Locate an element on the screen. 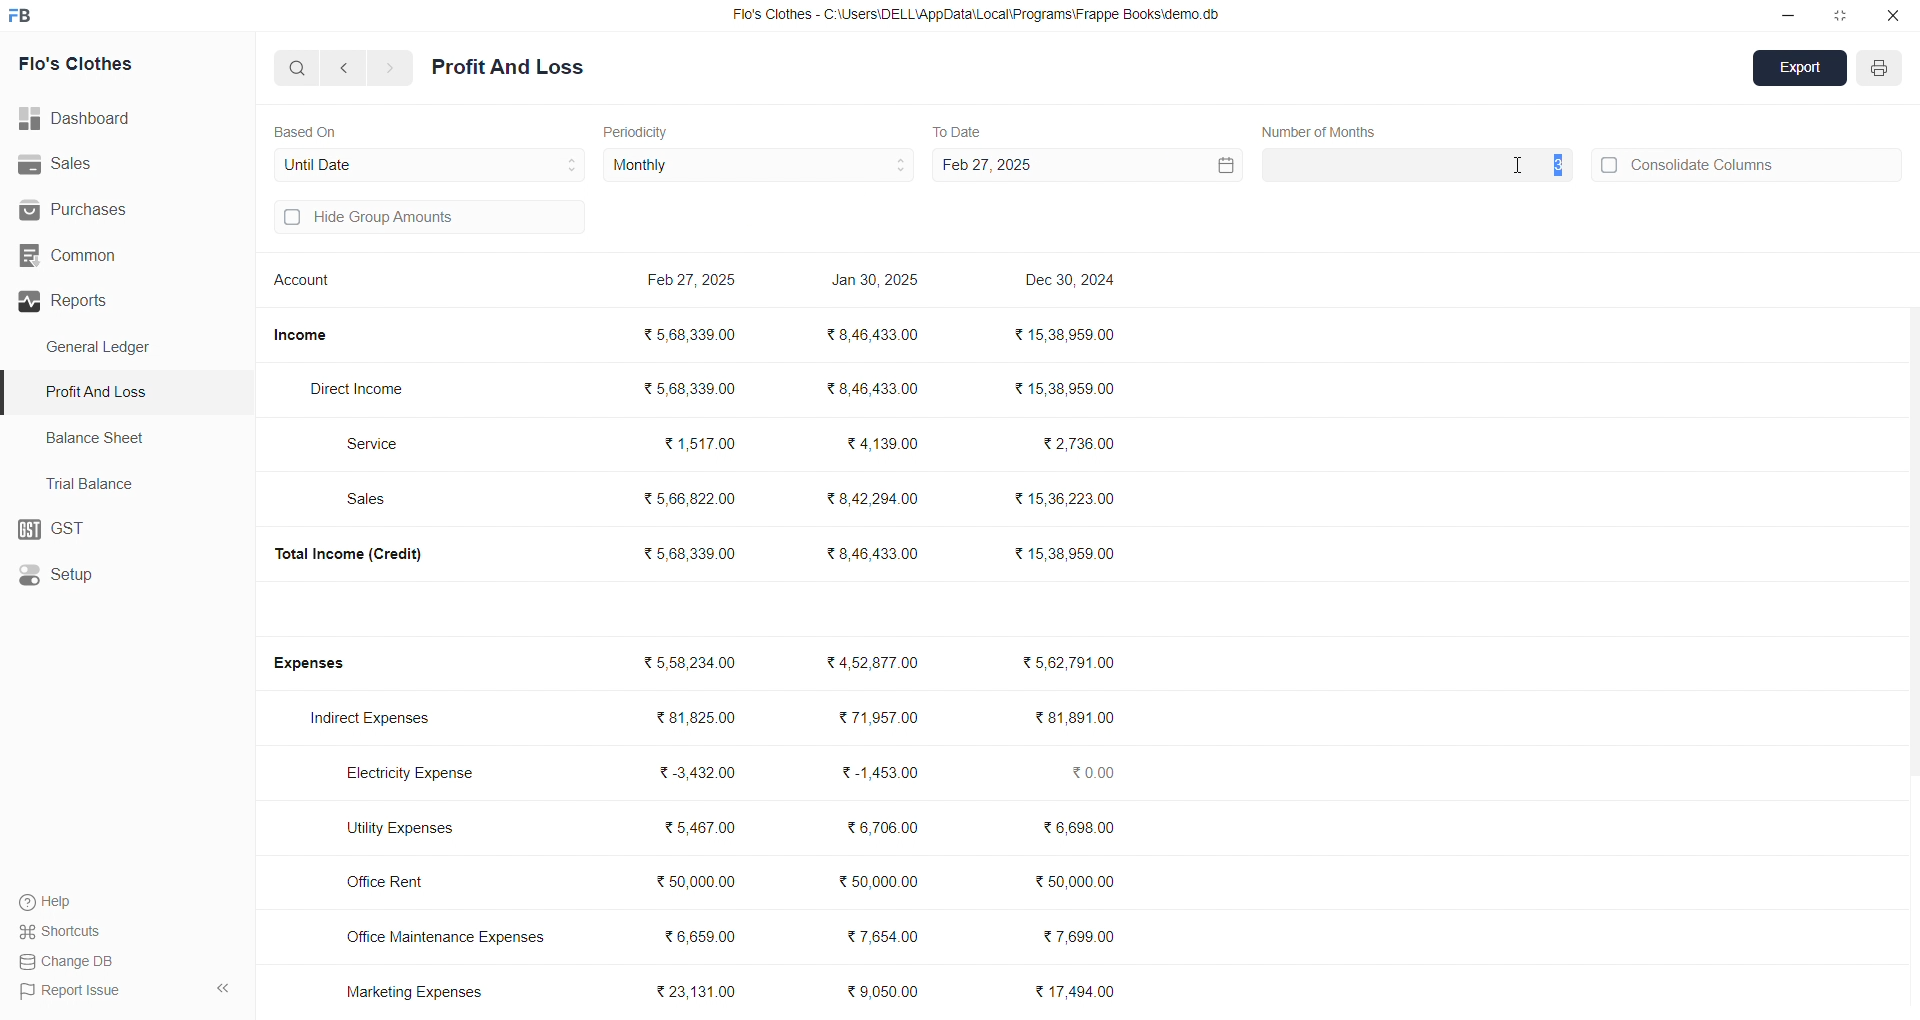 The height and width of the screenshot is (1020, 1920). ₹8,42,294.00 is located at coordinates (871, 499).